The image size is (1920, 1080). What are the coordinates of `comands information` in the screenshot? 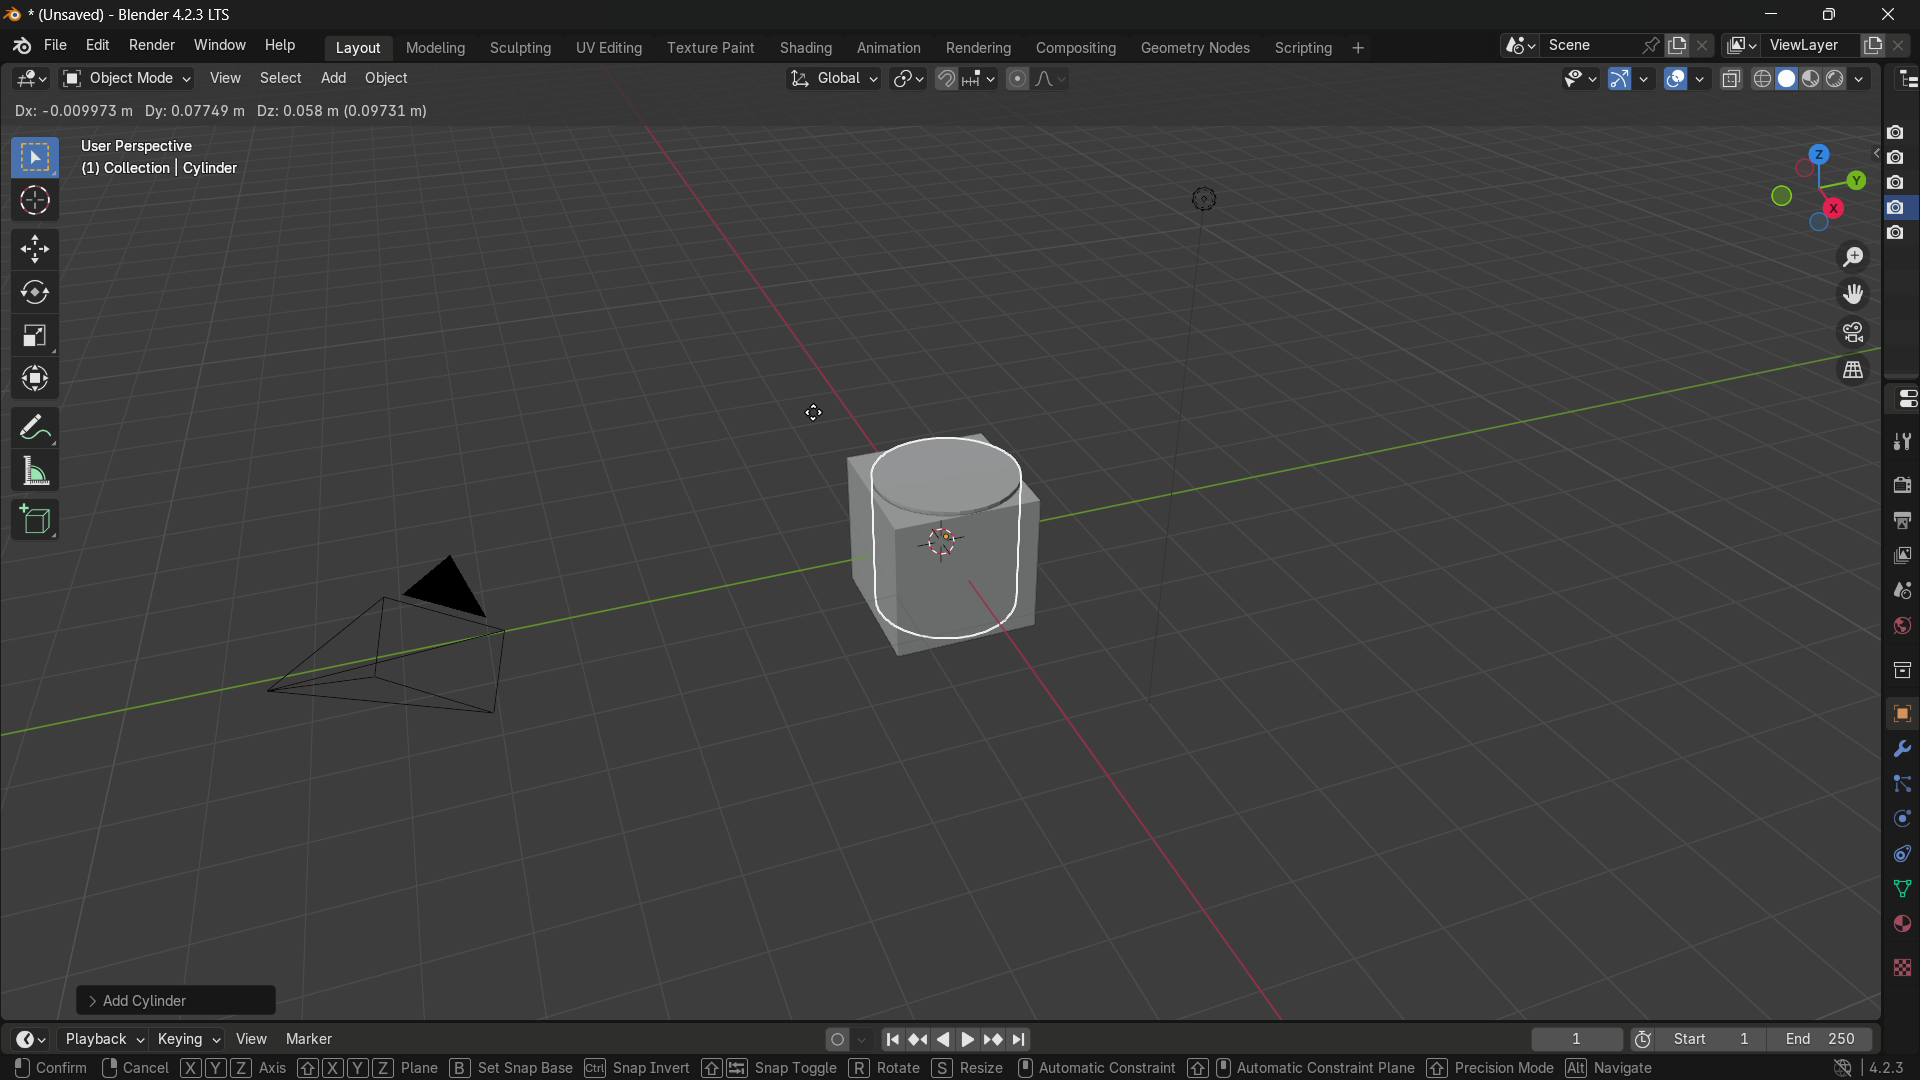 It's located at (834, 1068).